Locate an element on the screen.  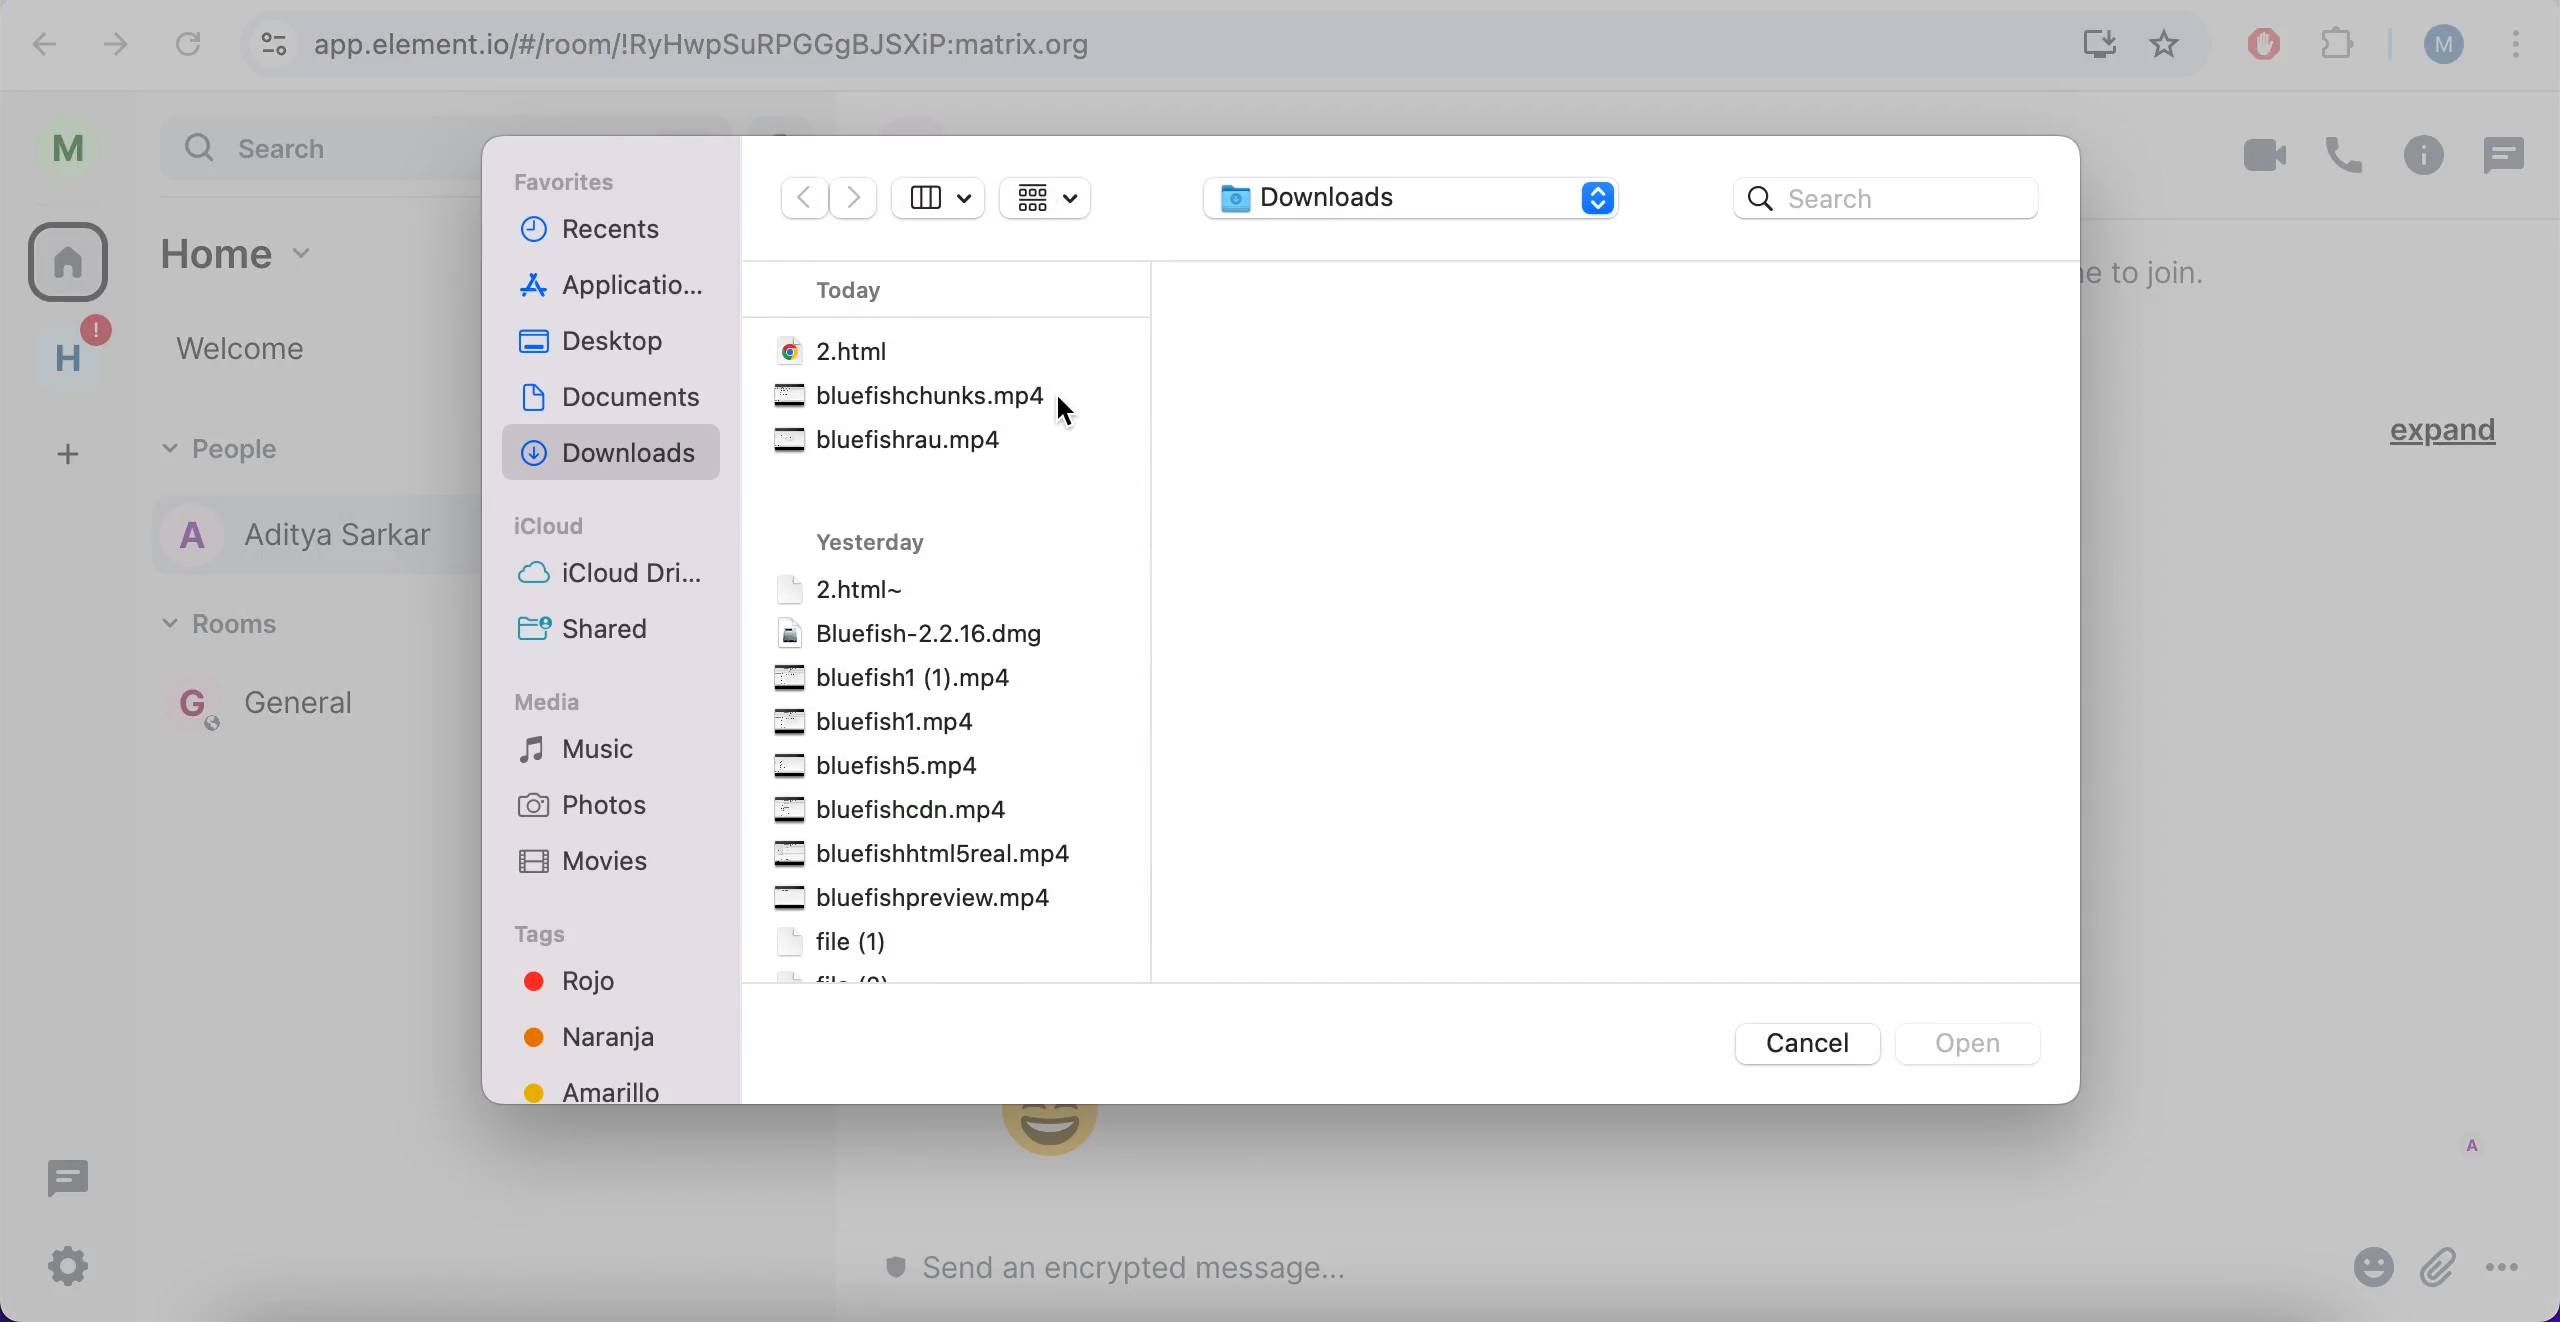
videocall is located at coordinates (2248, 154).